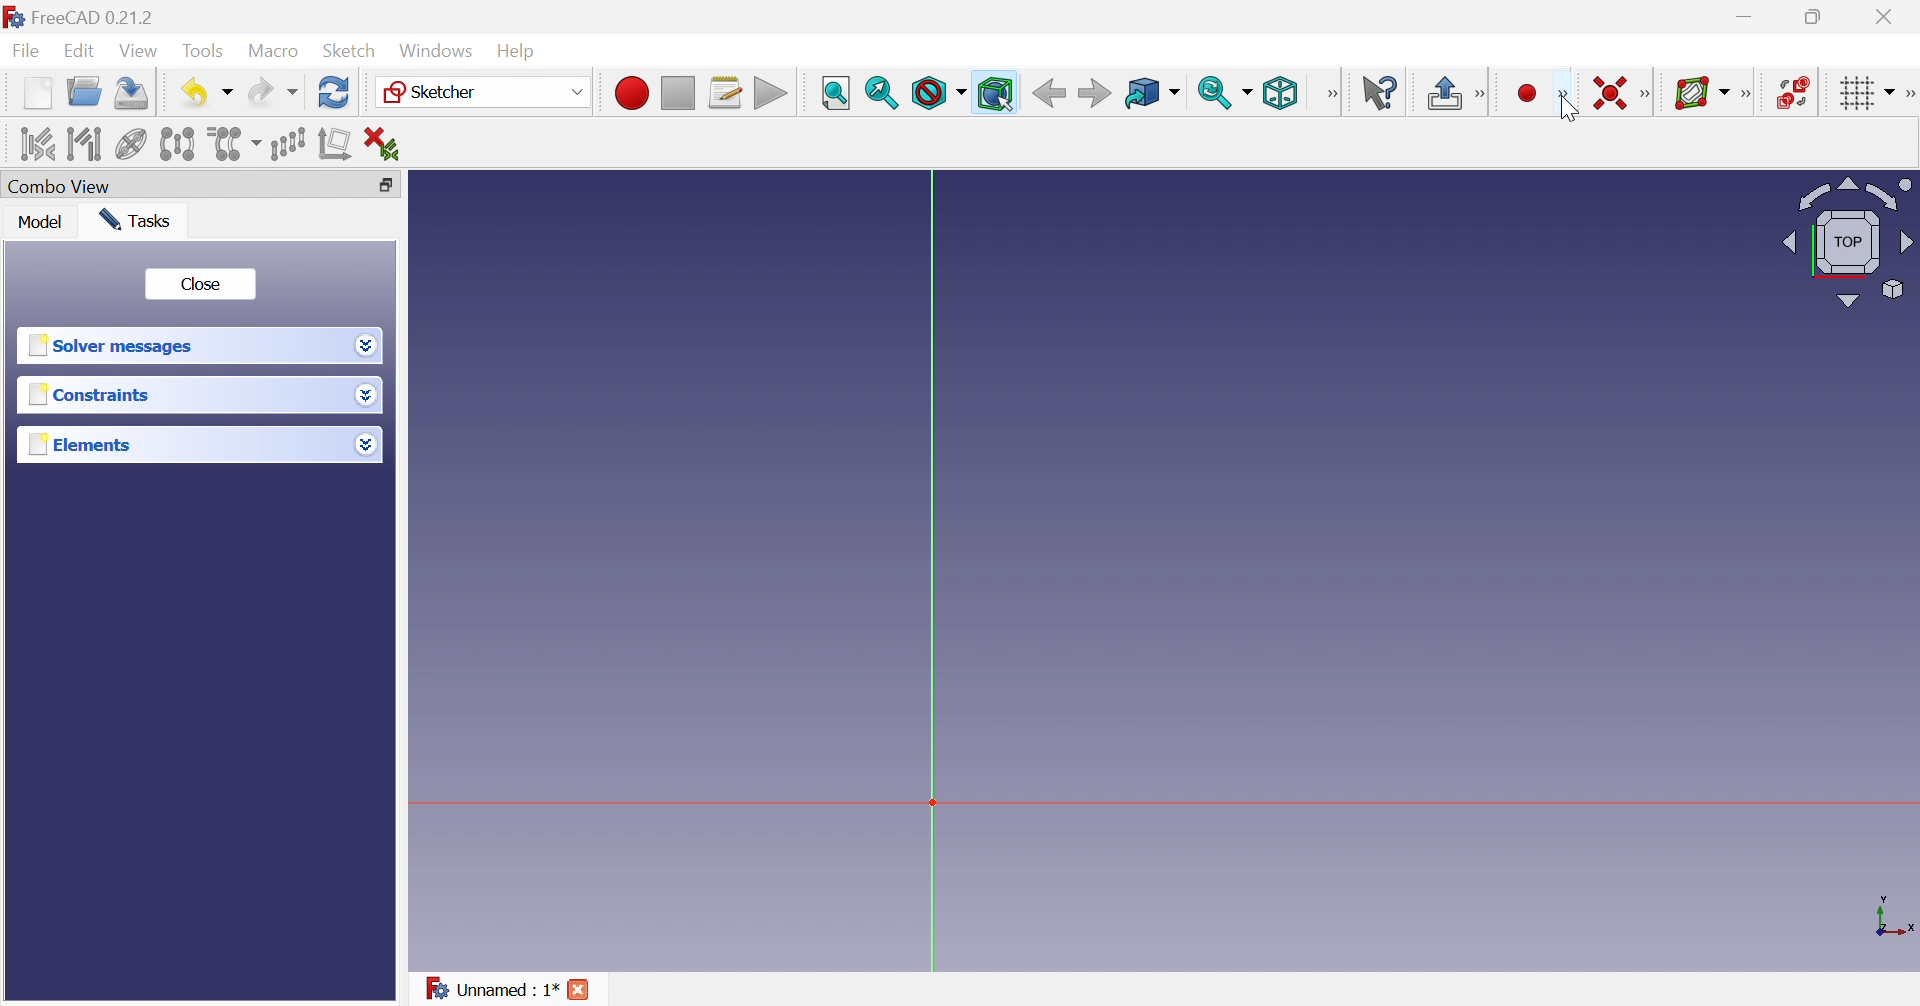 The width and height of the screenshot is (1920, 1006). I want to click on canvas, so click(1047, 543).